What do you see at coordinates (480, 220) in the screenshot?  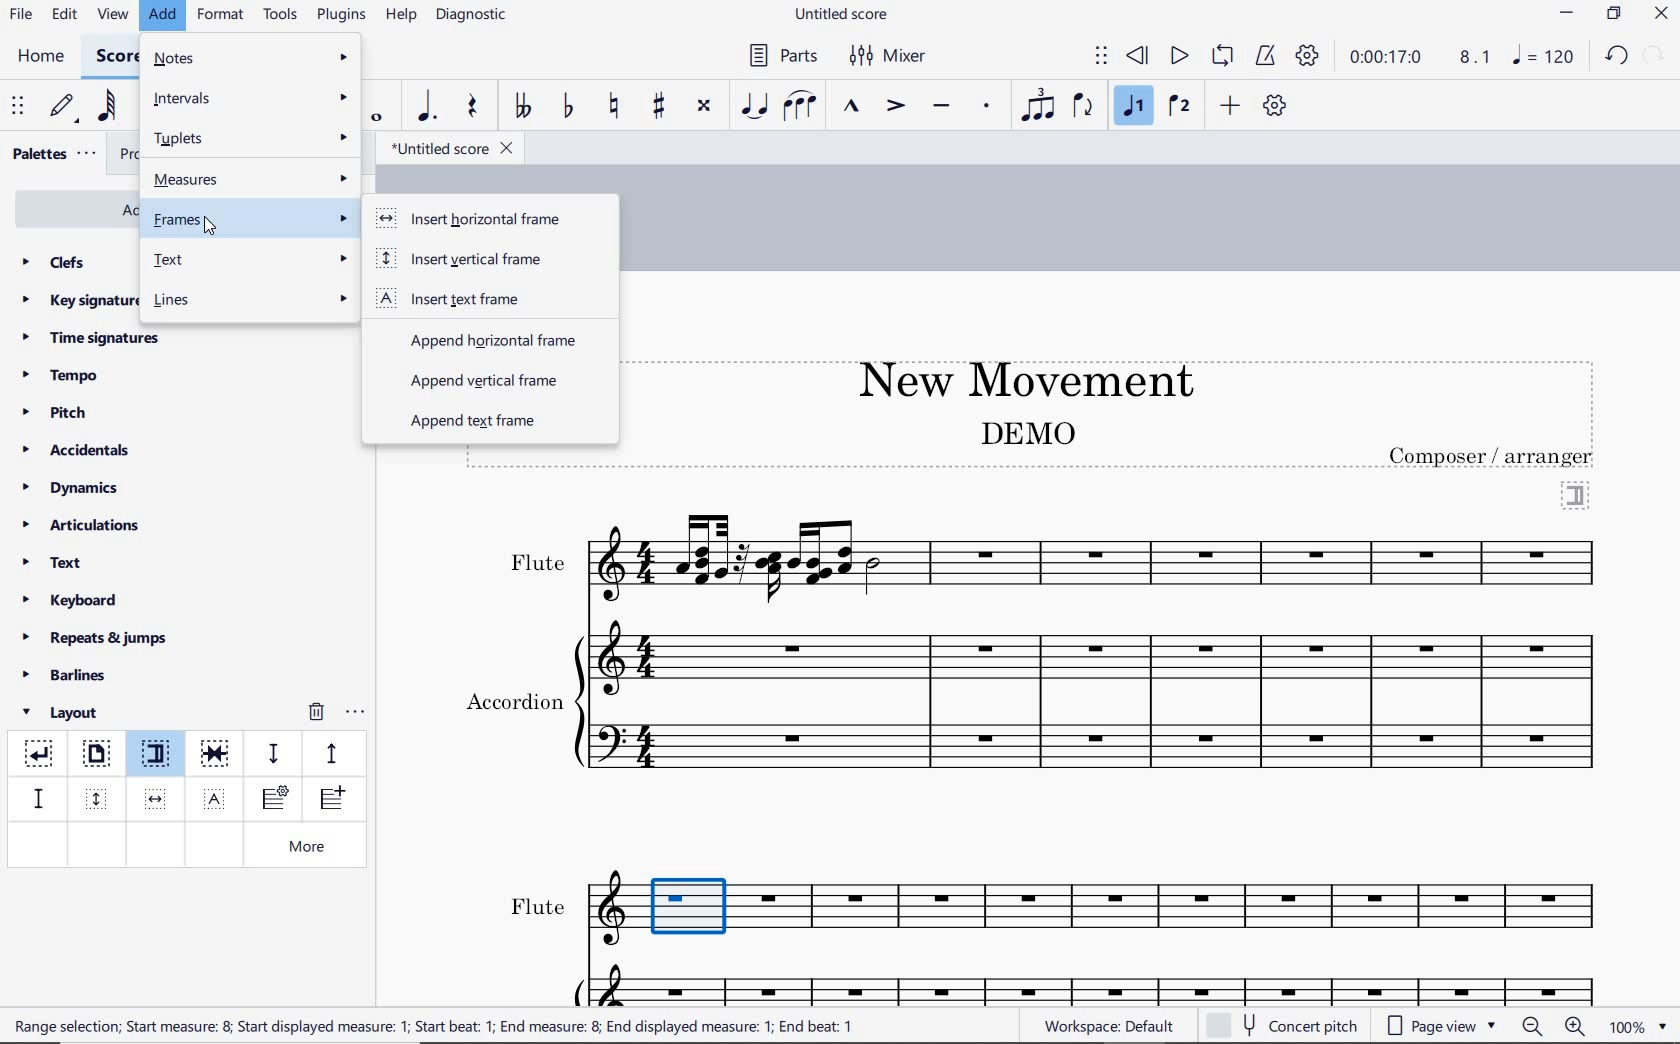 I see `insert horizontal frame` at bounding box center [480, 220].